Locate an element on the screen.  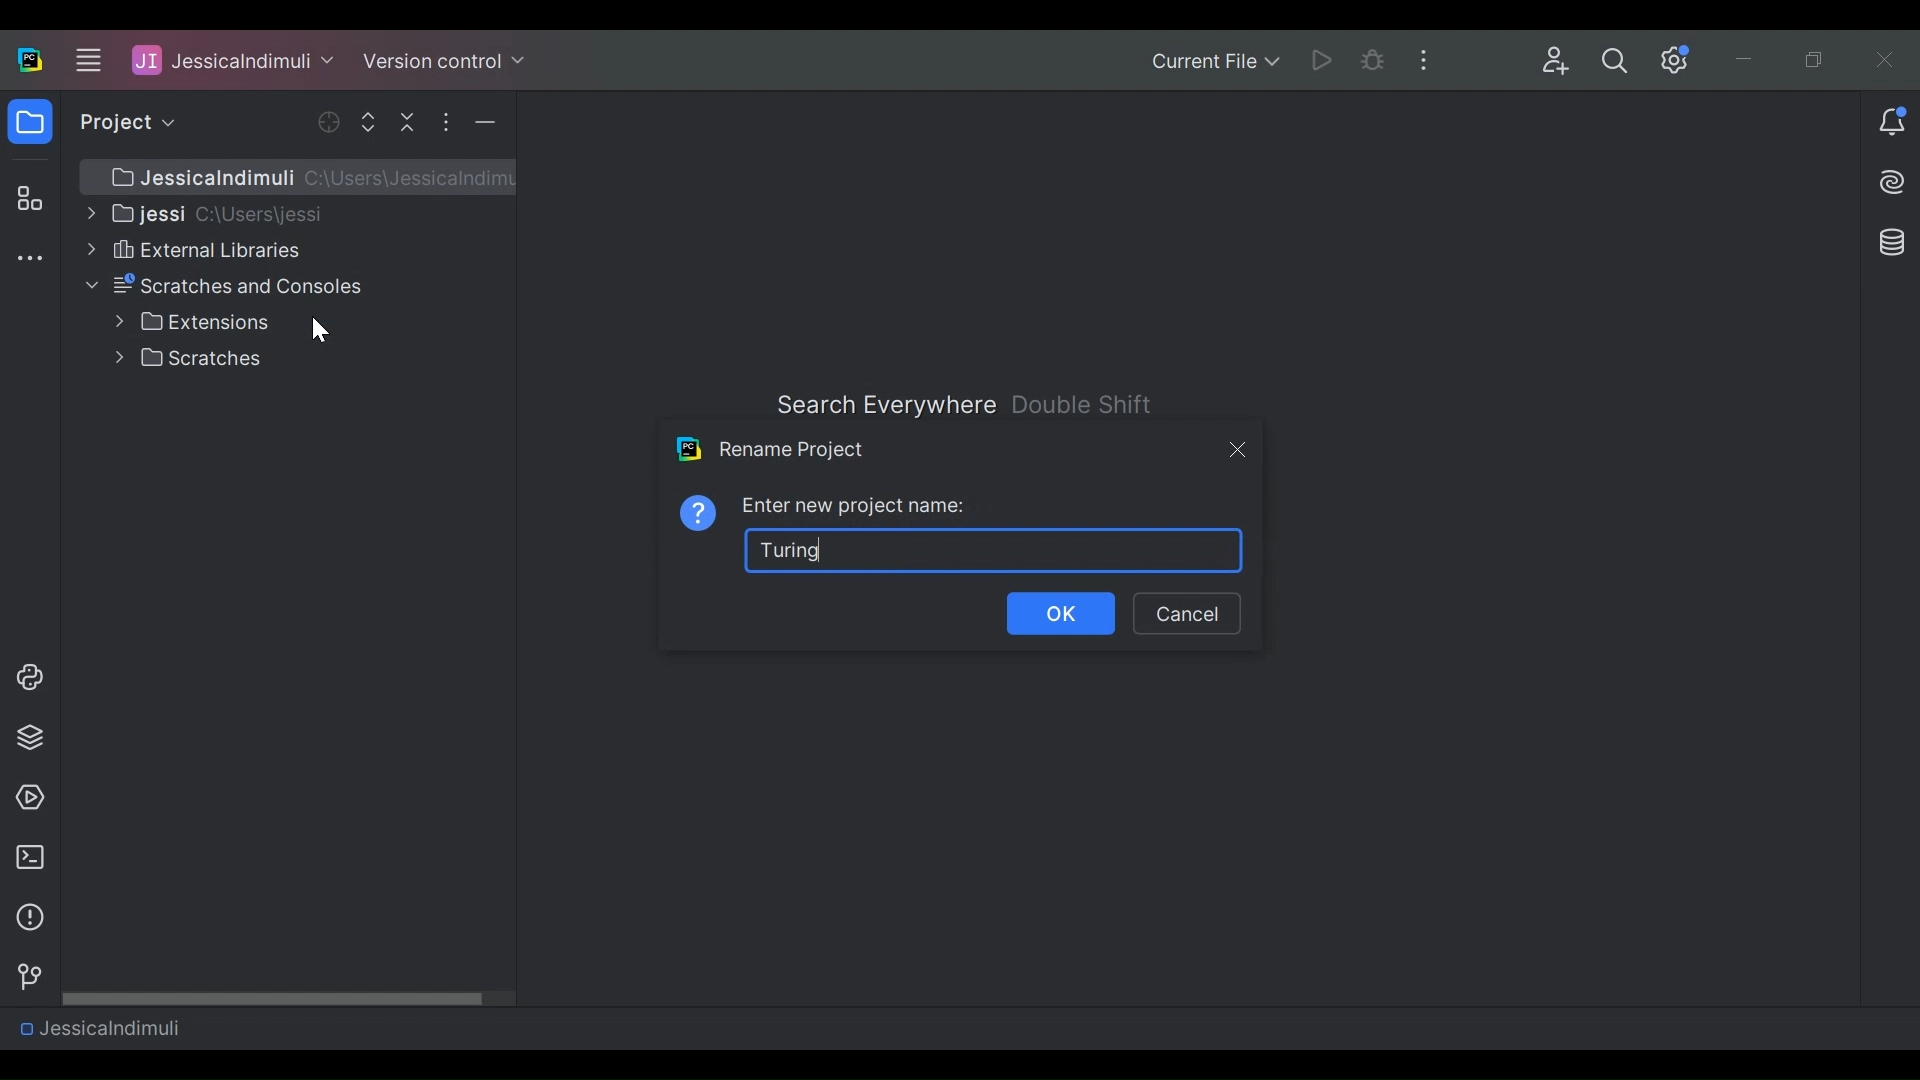
Cancel is located at coordinates (1186, 614).